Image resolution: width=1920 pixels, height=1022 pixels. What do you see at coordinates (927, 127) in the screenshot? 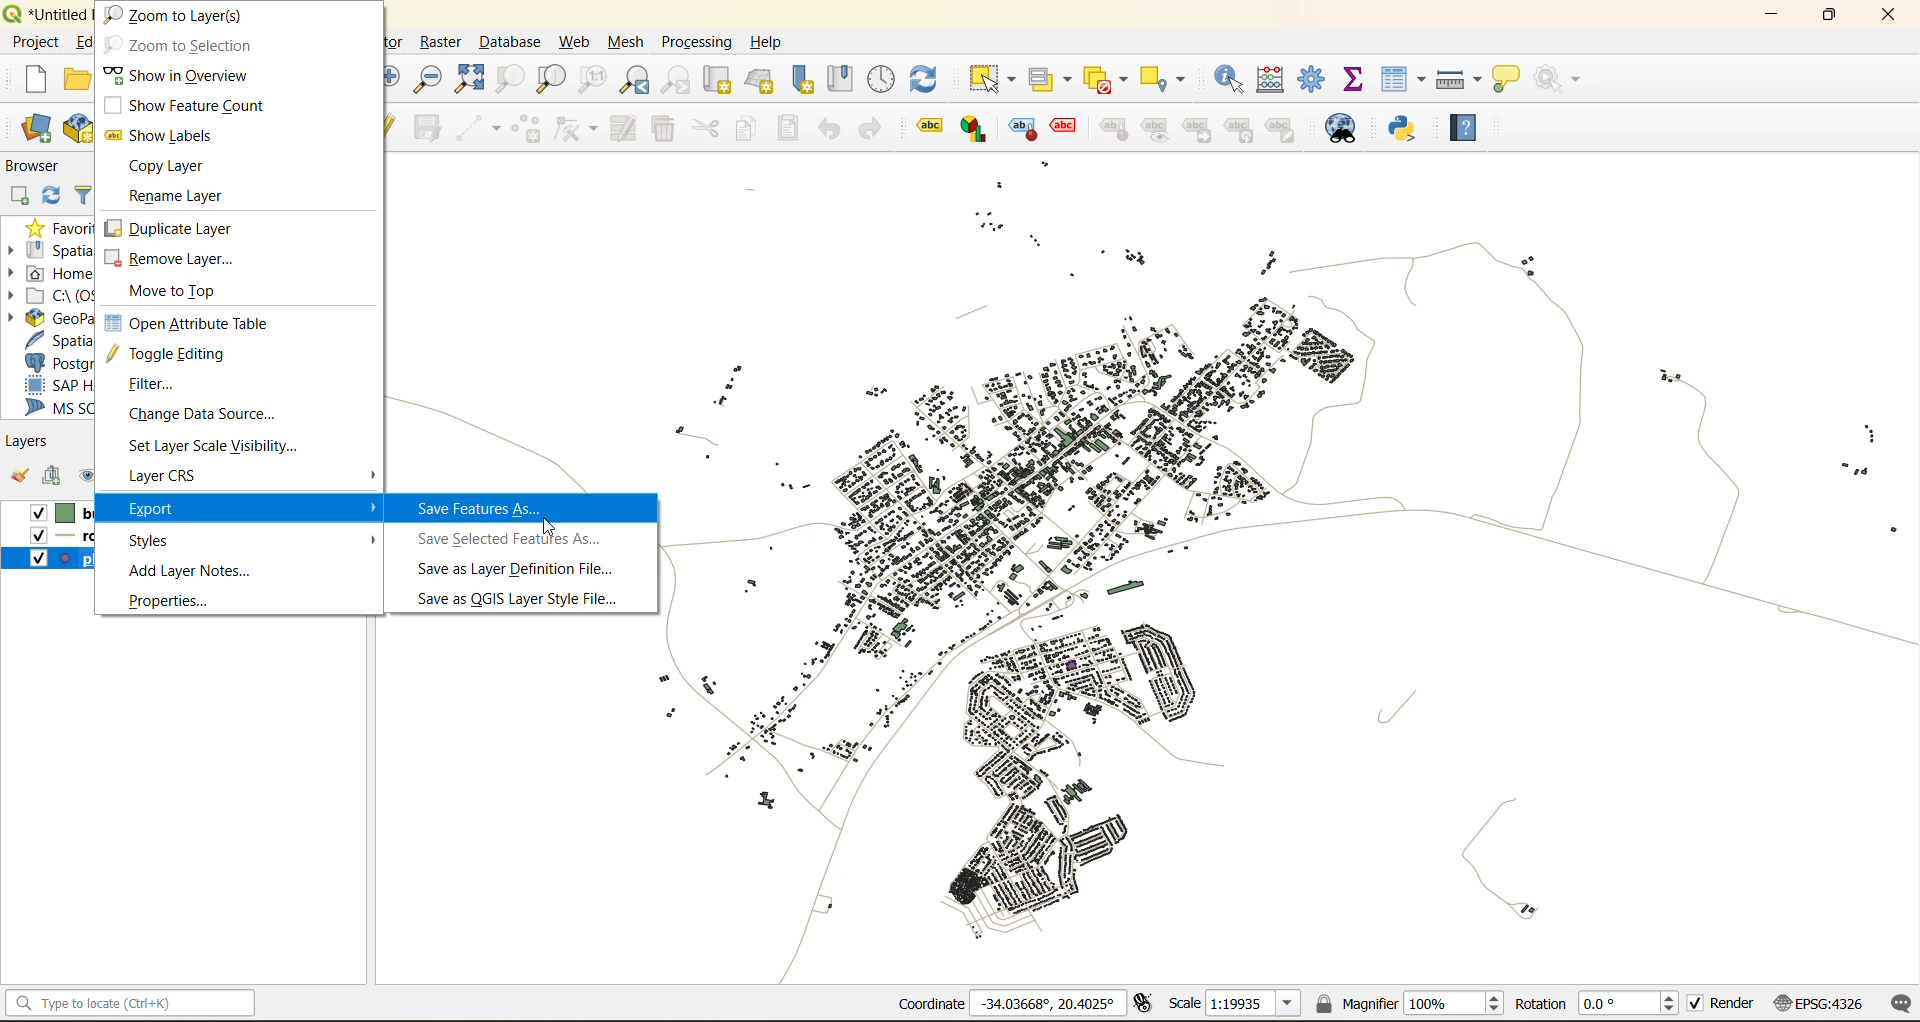
I see `layer labeling` at bounding box center [927, 127].